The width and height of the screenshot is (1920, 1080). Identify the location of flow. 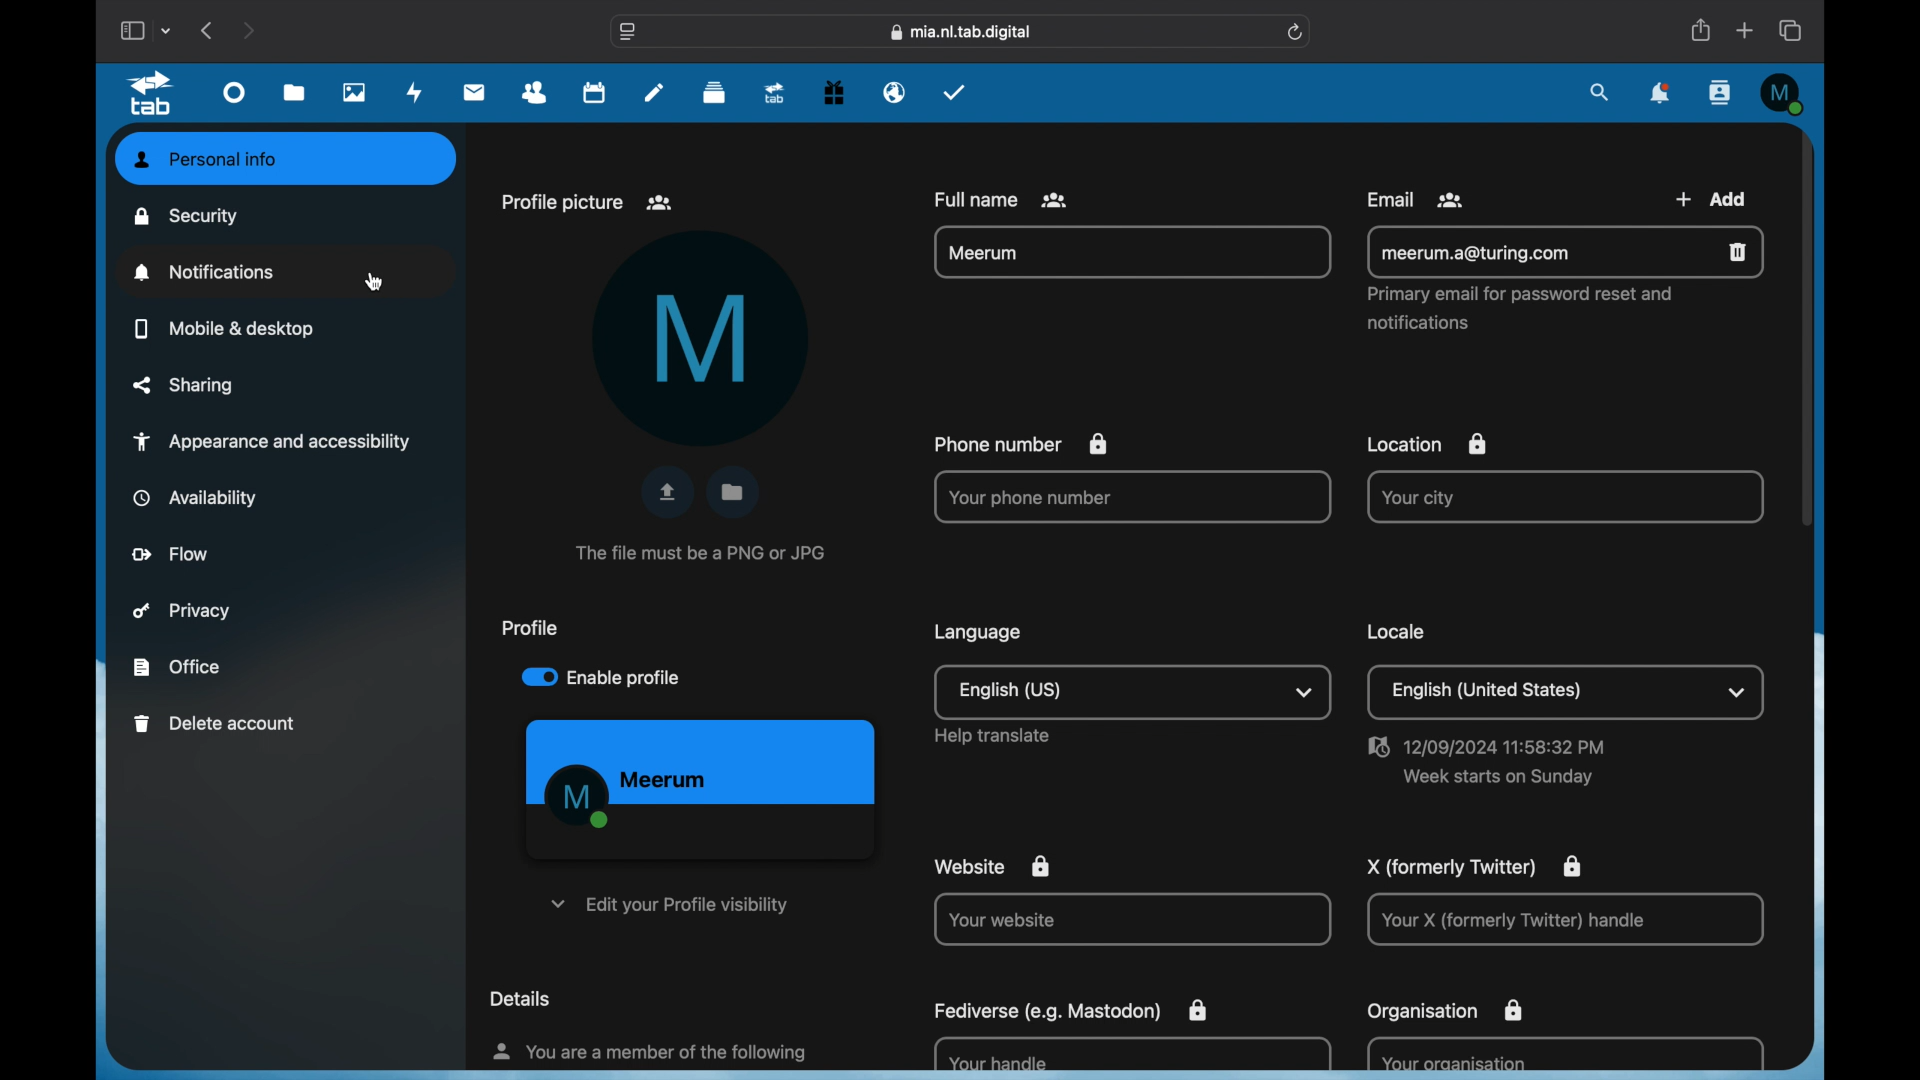
(172, 553).